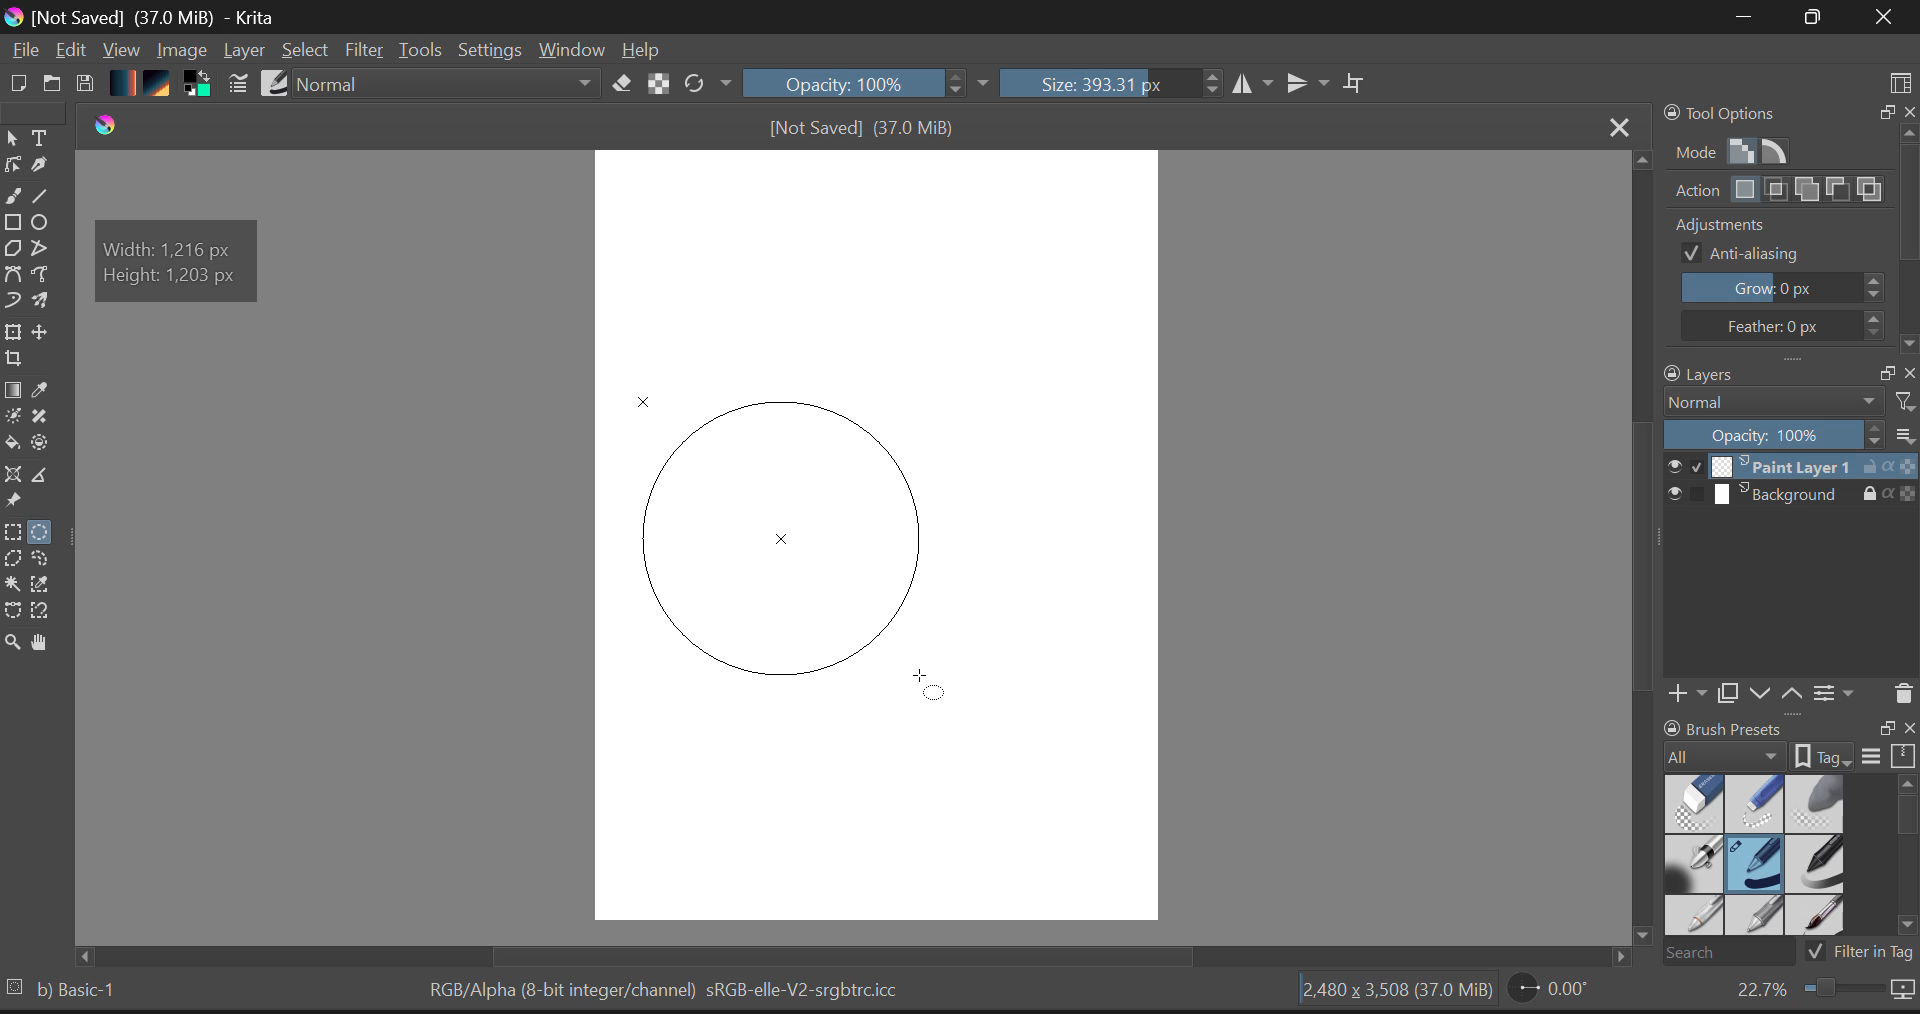  What do you see at coordinates (14, 443) in the screenshot?
I see `Fill` at bounding box center [14, 443].